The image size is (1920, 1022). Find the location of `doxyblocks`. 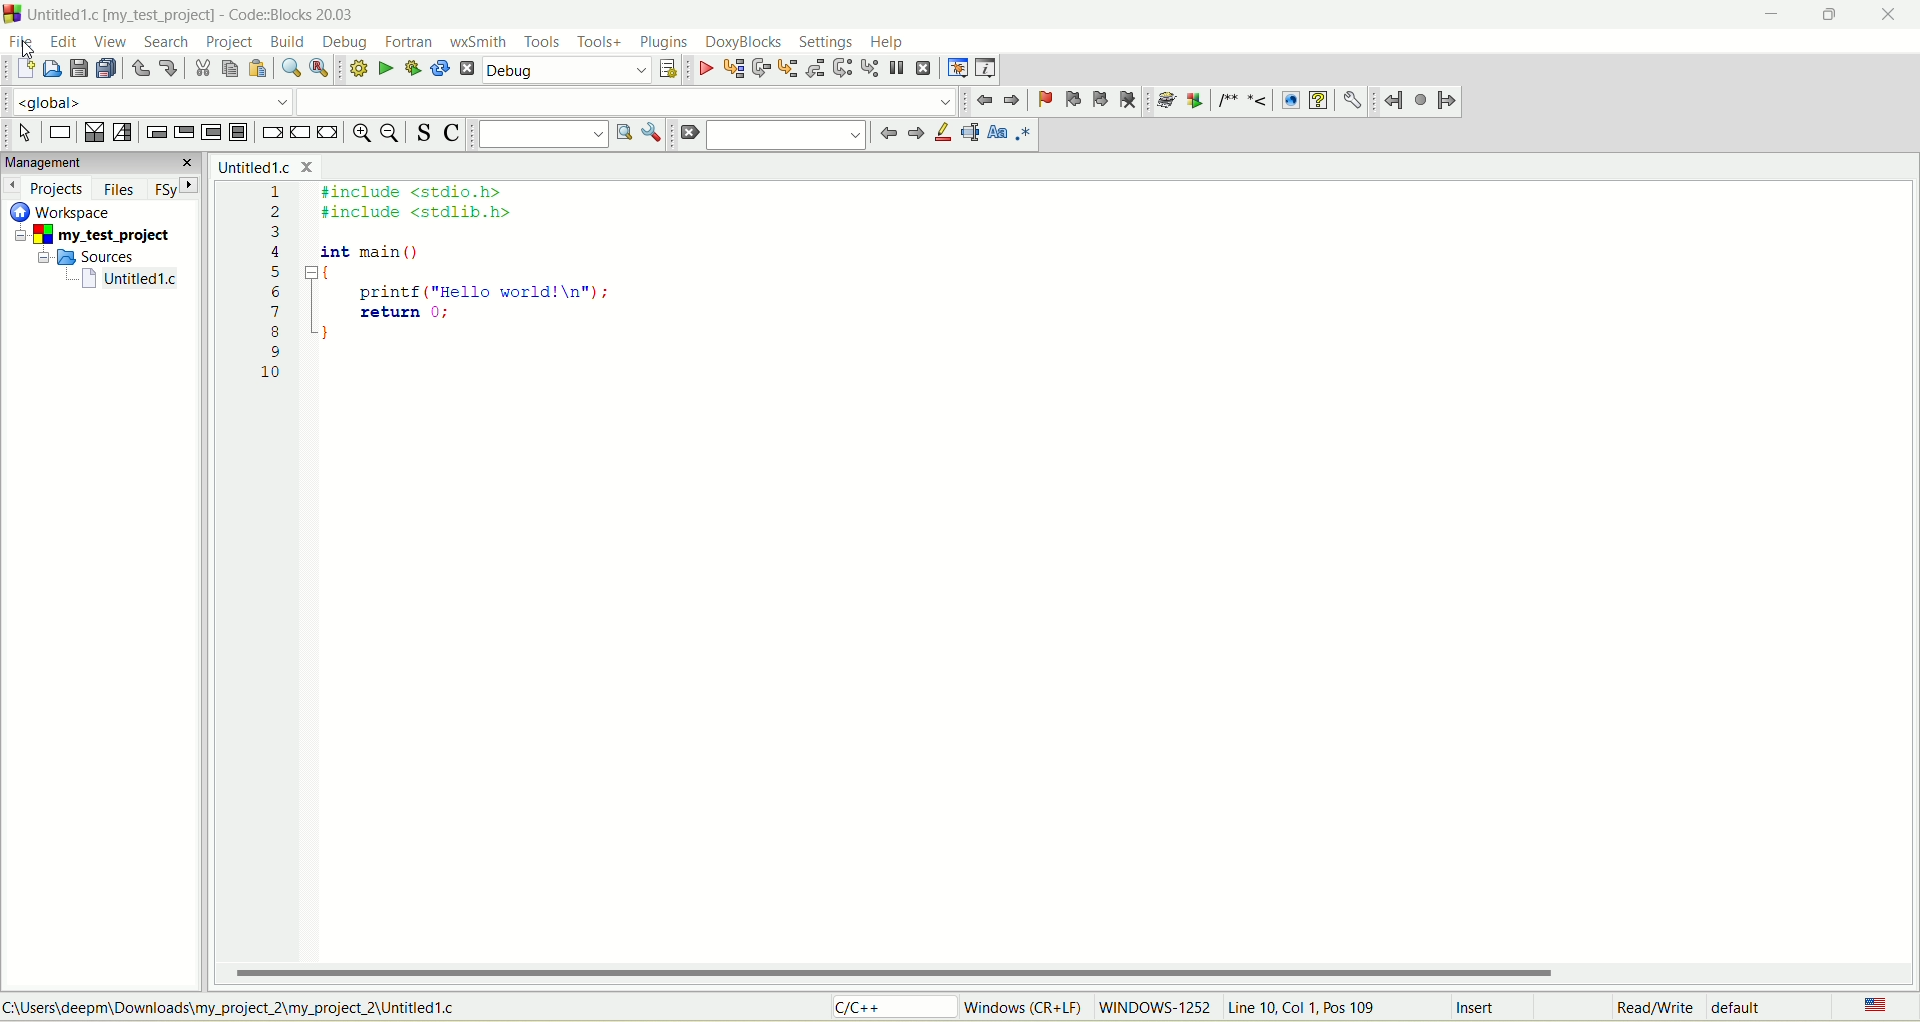

doxyblocks is located at coordinates (744, 43).